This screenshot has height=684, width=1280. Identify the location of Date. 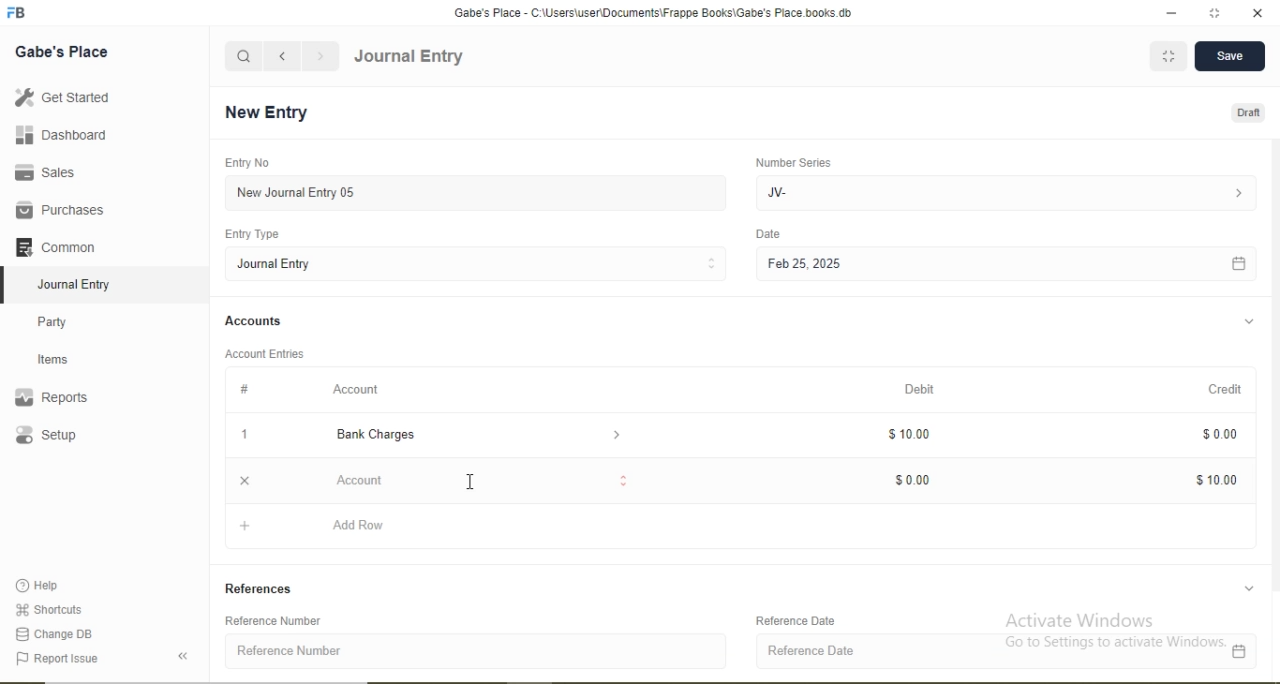
(769, 234).